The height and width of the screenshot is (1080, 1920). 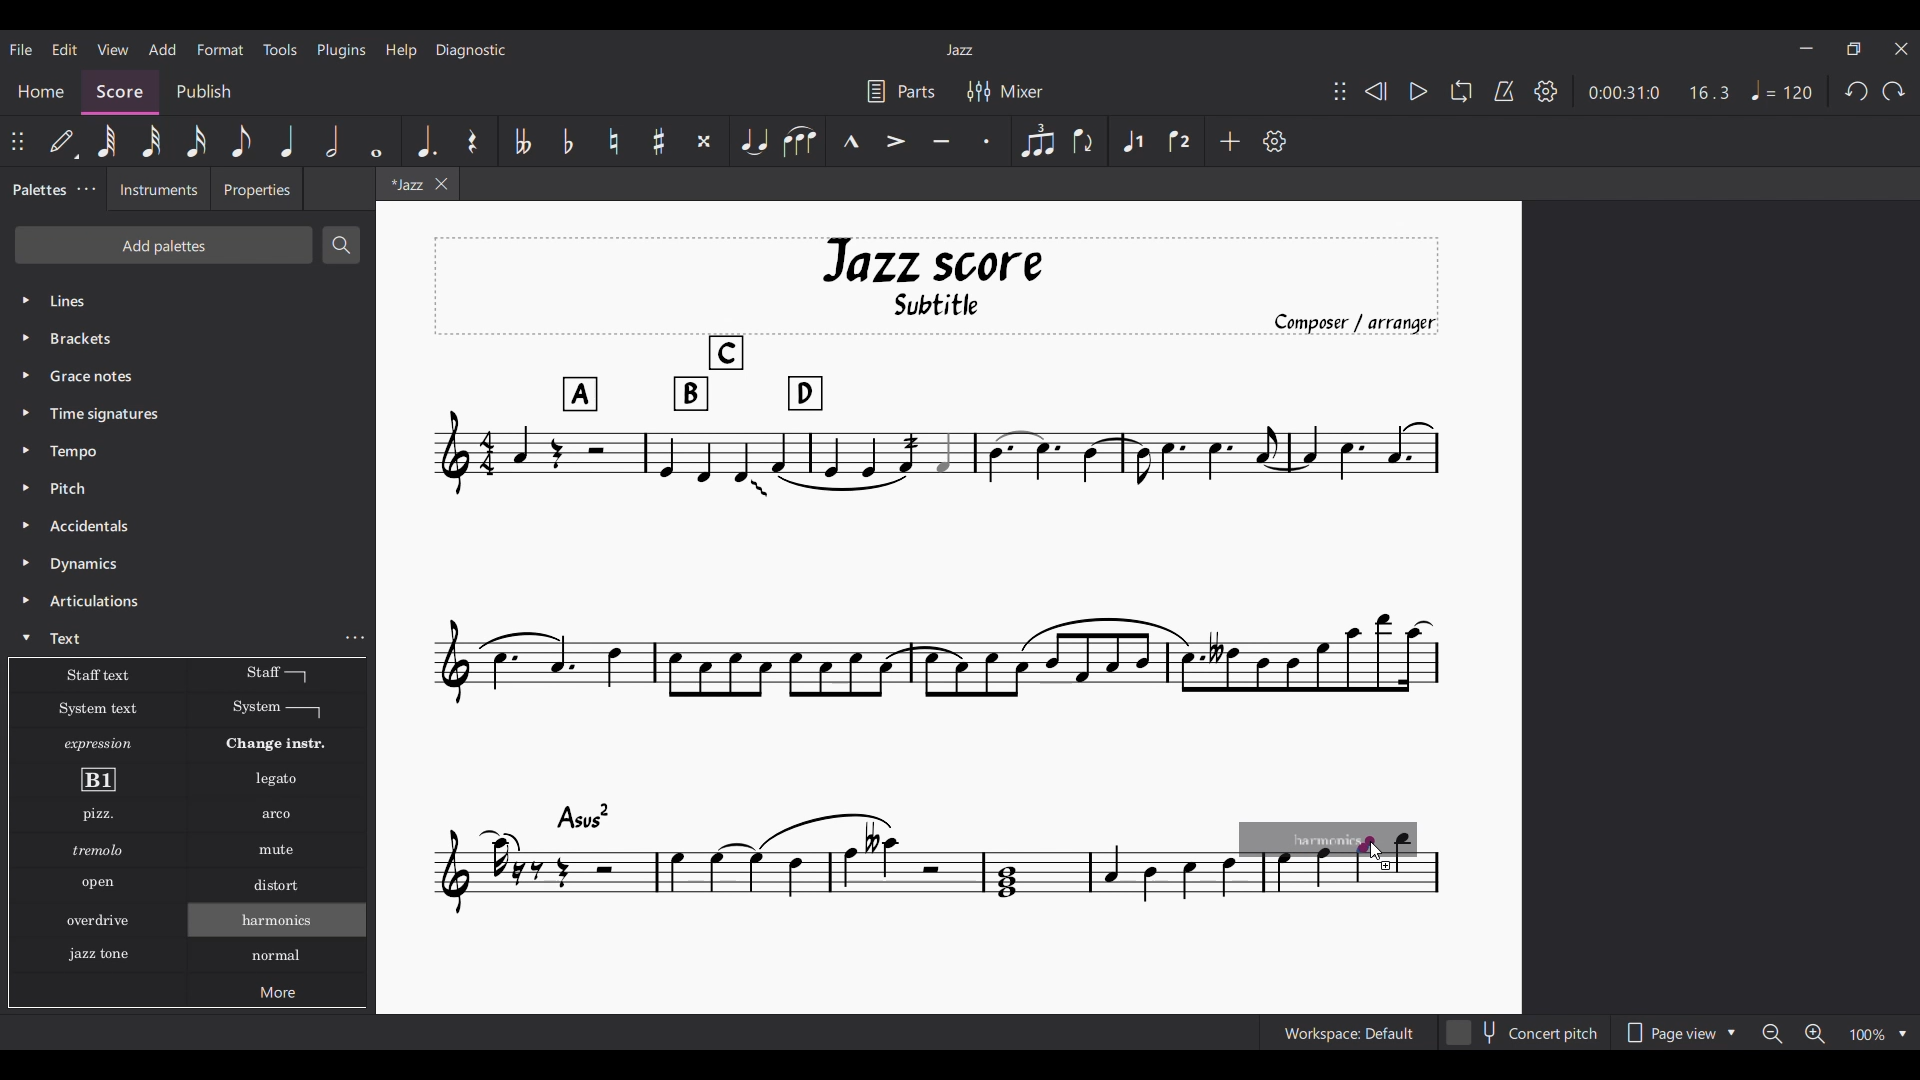 What do you see at coordinates (821, 866) in the screenshot?
I see `Music Notes` at bounding box center [821, 866].